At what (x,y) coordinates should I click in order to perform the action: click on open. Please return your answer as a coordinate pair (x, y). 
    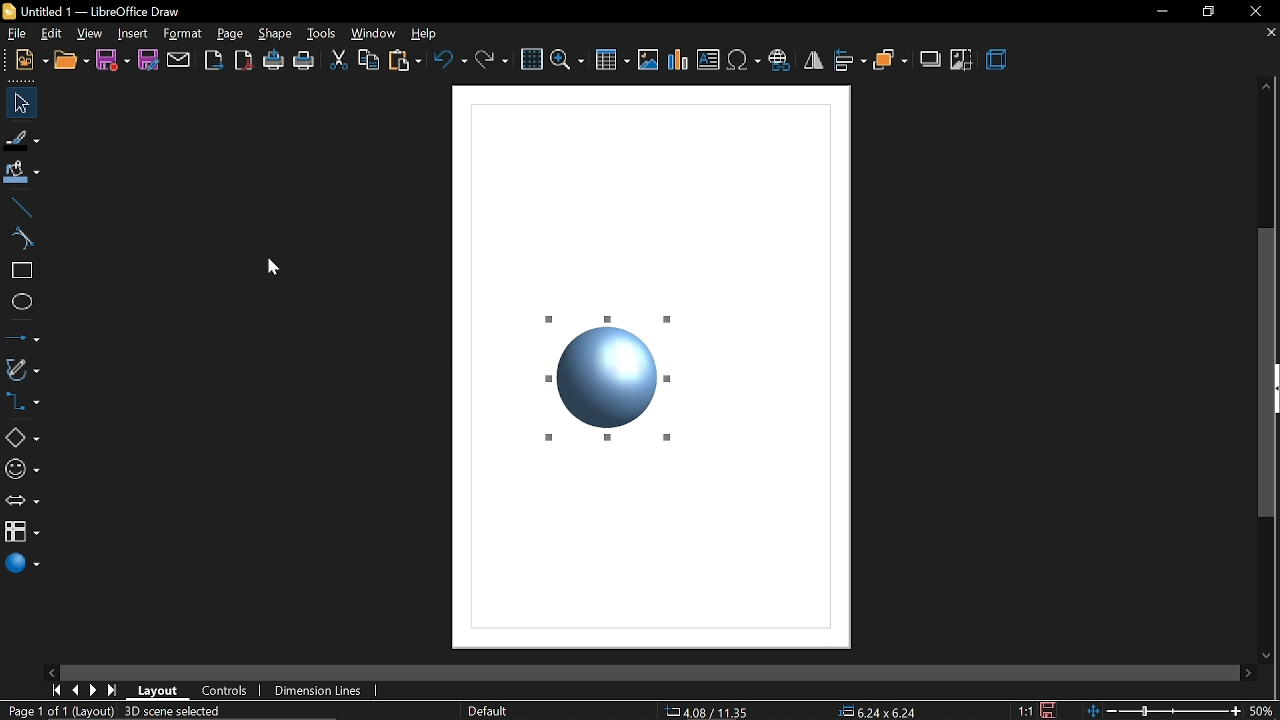
    Looking at the image, I should click on (70, 60).